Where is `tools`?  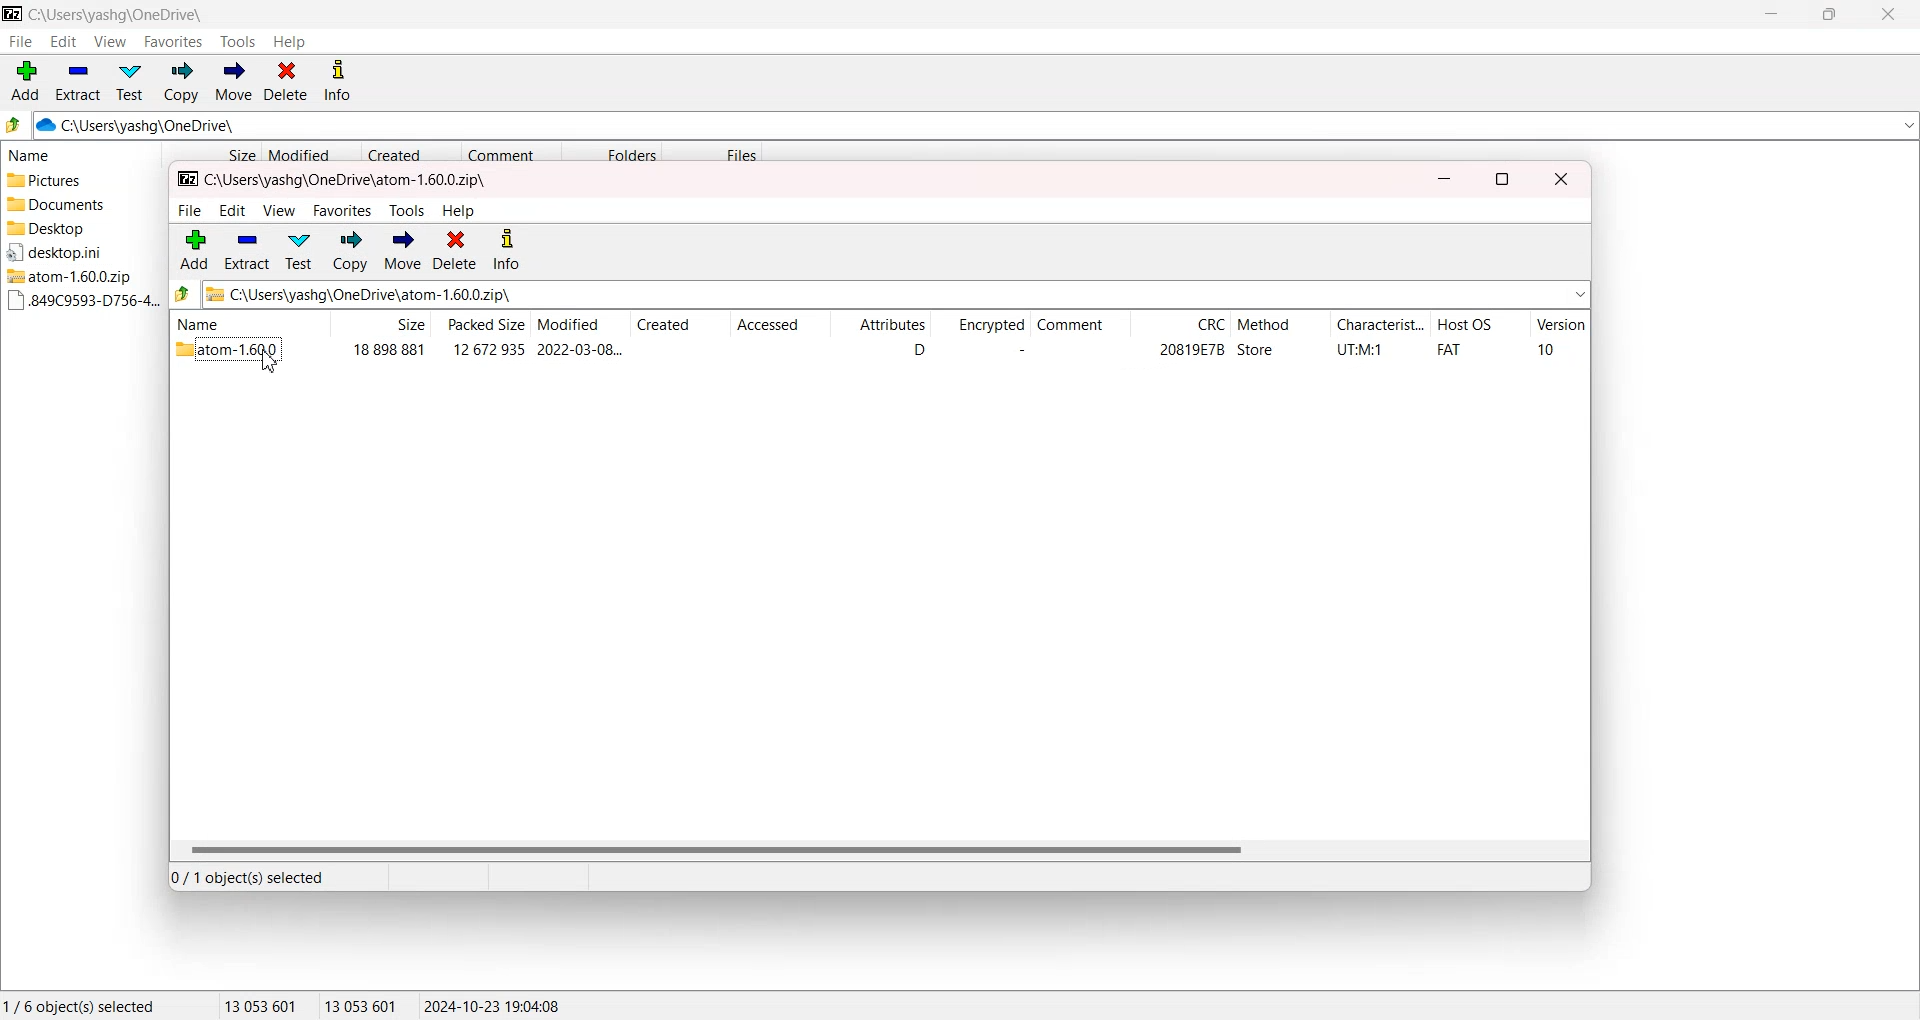
tools is located at coordinates (407, 211).